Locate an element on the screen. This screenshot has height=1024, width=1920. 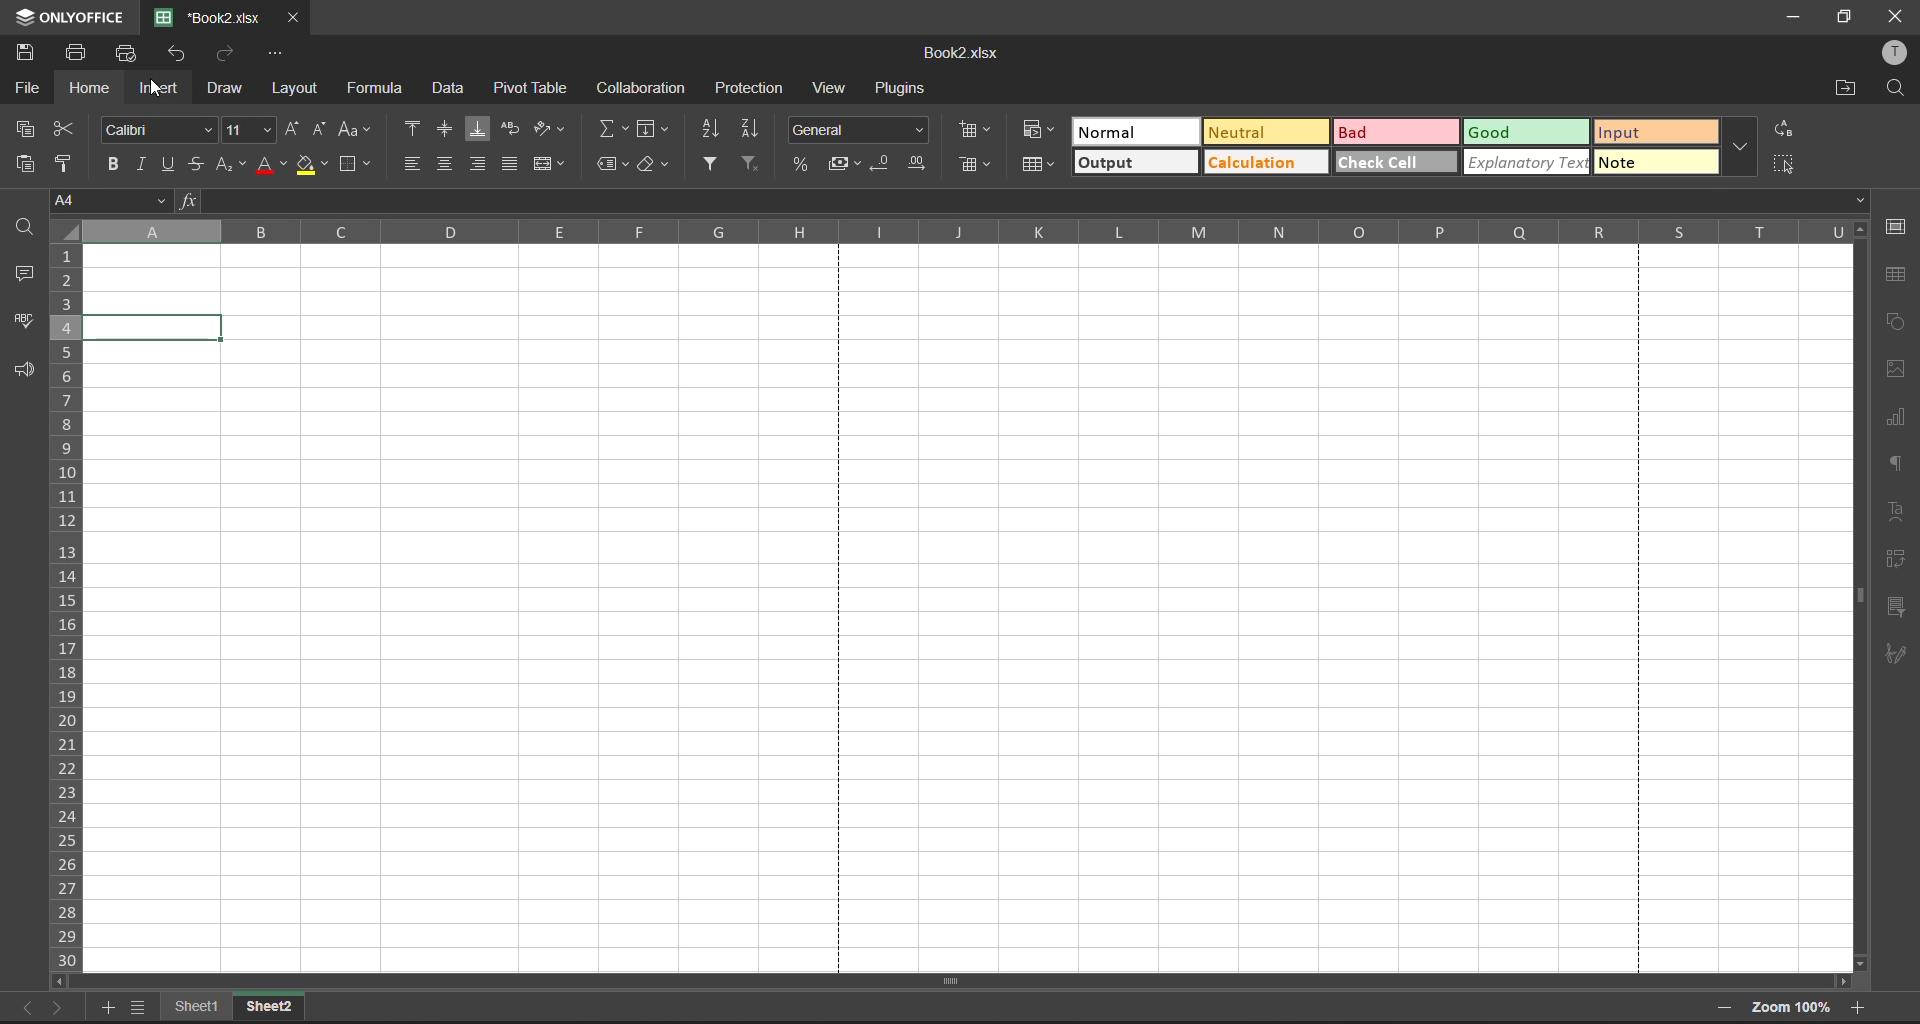
next is located at coordinates (59, 1007).